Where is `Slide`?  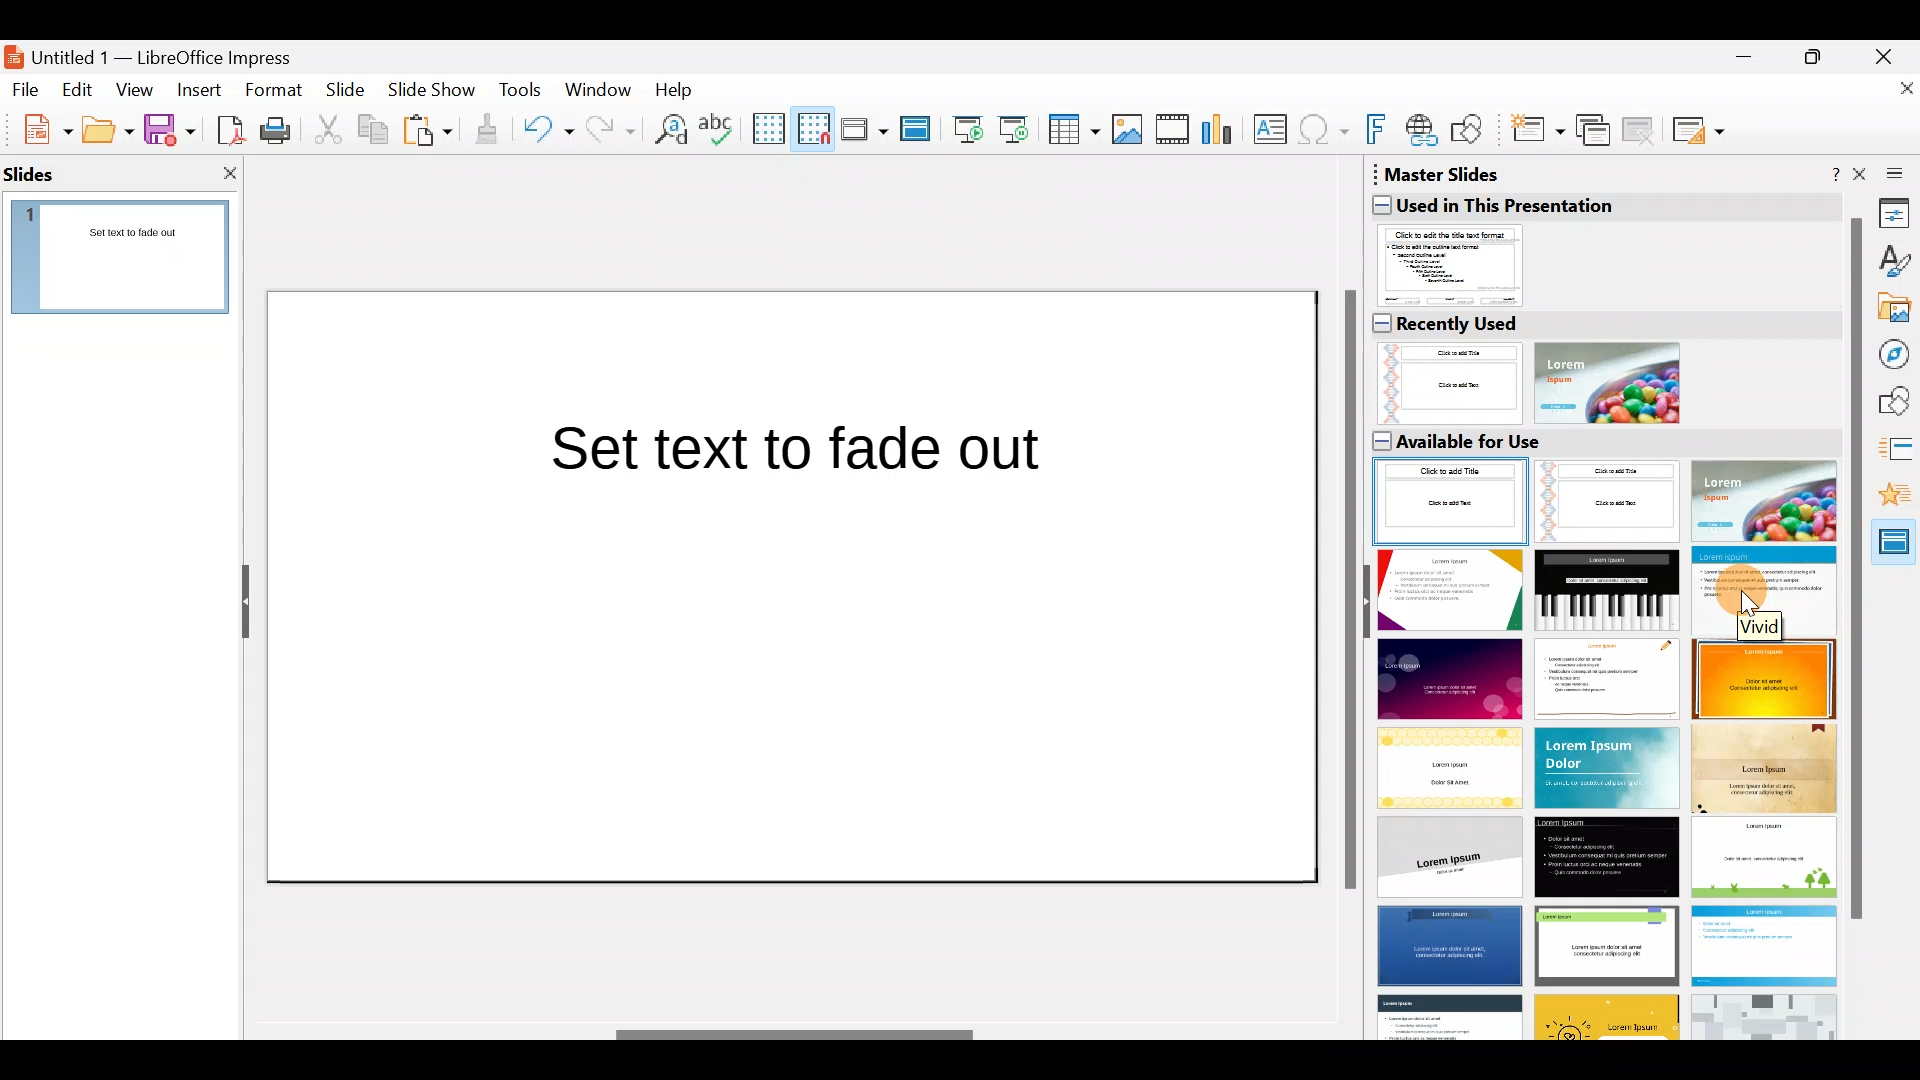
Slide is located at coordinates (348, 91).